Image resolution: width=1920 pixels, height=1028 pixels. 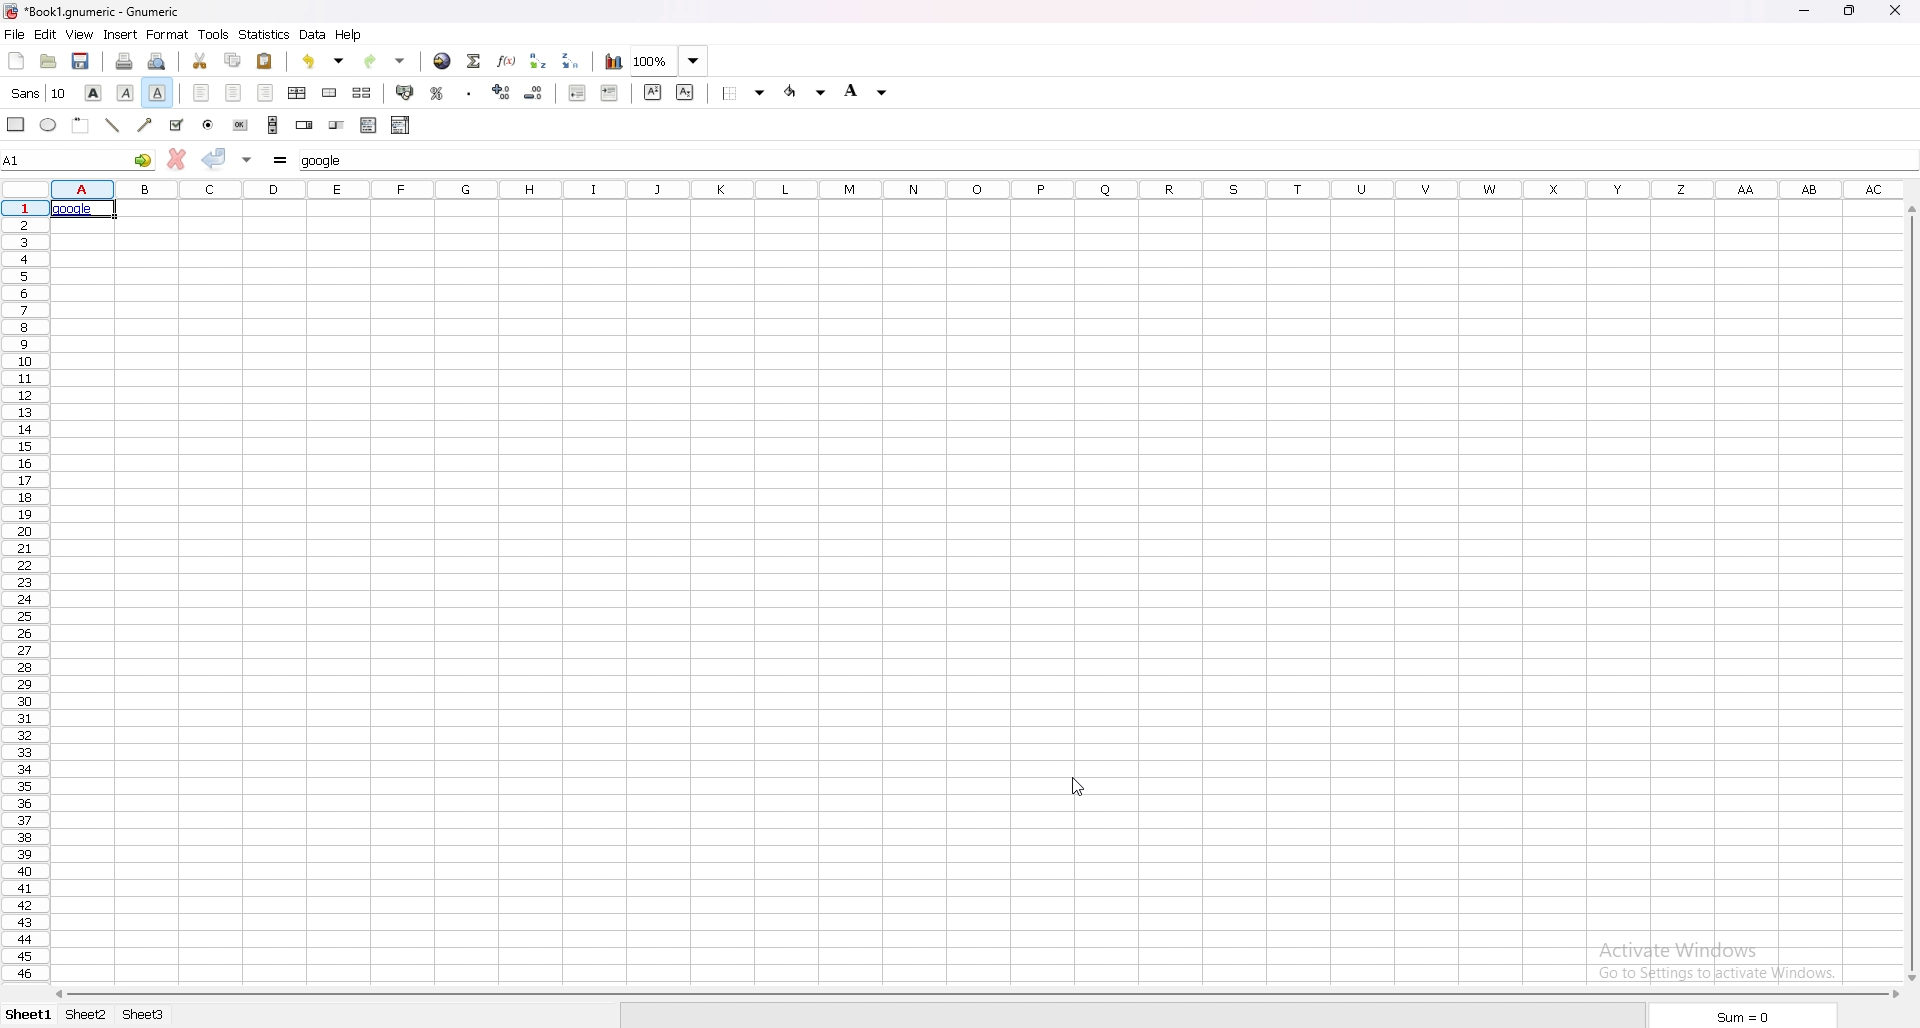 I want to click on background, so click(x=868, y=91).